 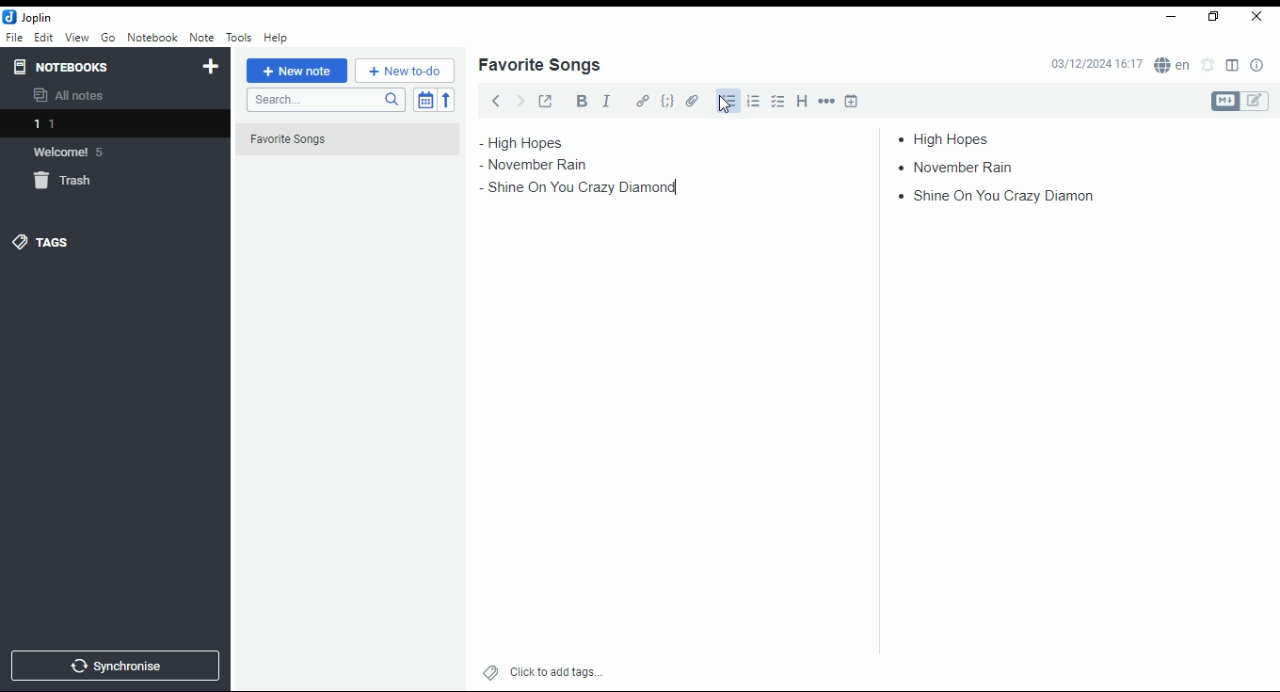 What do you see at coordinates (73, 151) in the screenshot?
I see `notebook: welcome` at bounding box center [73, 151].